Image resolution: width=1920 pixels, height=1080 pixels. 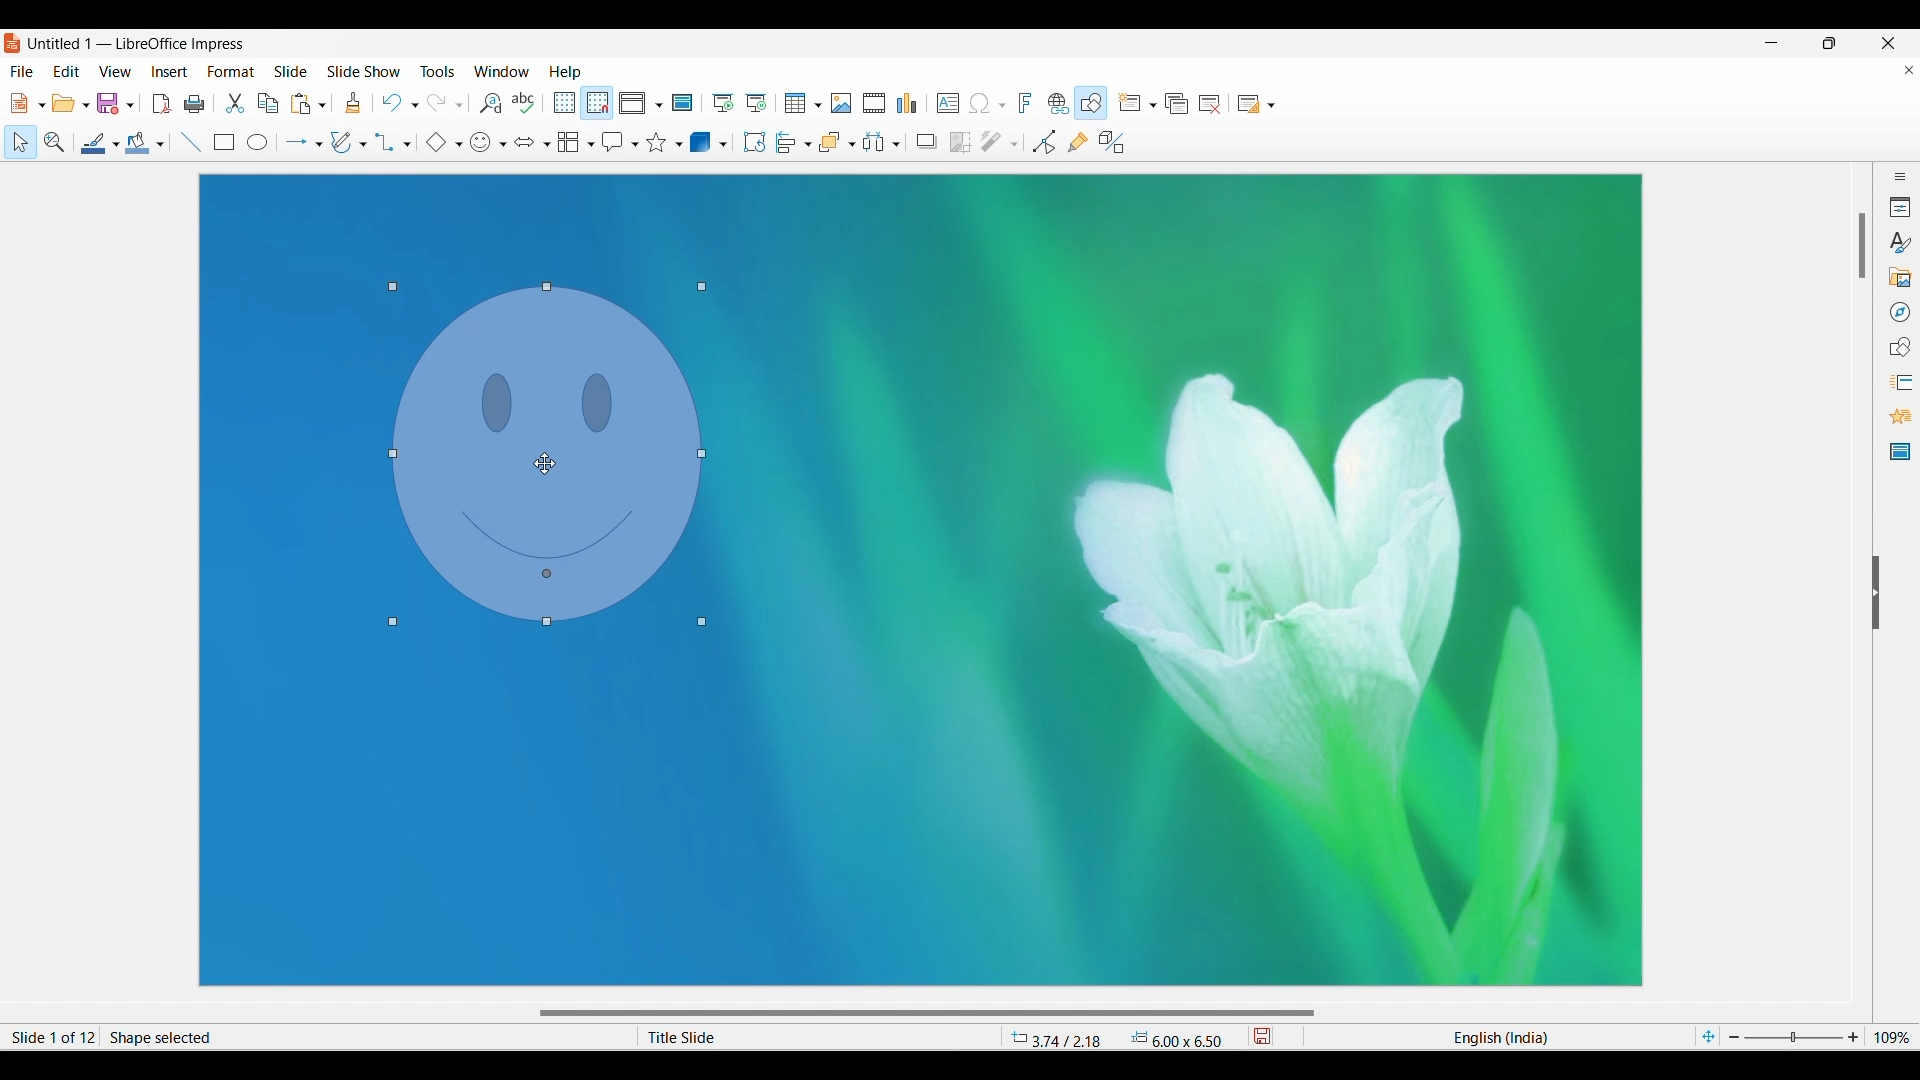 I want to click on Navigator, so click(x=1901, y=312).